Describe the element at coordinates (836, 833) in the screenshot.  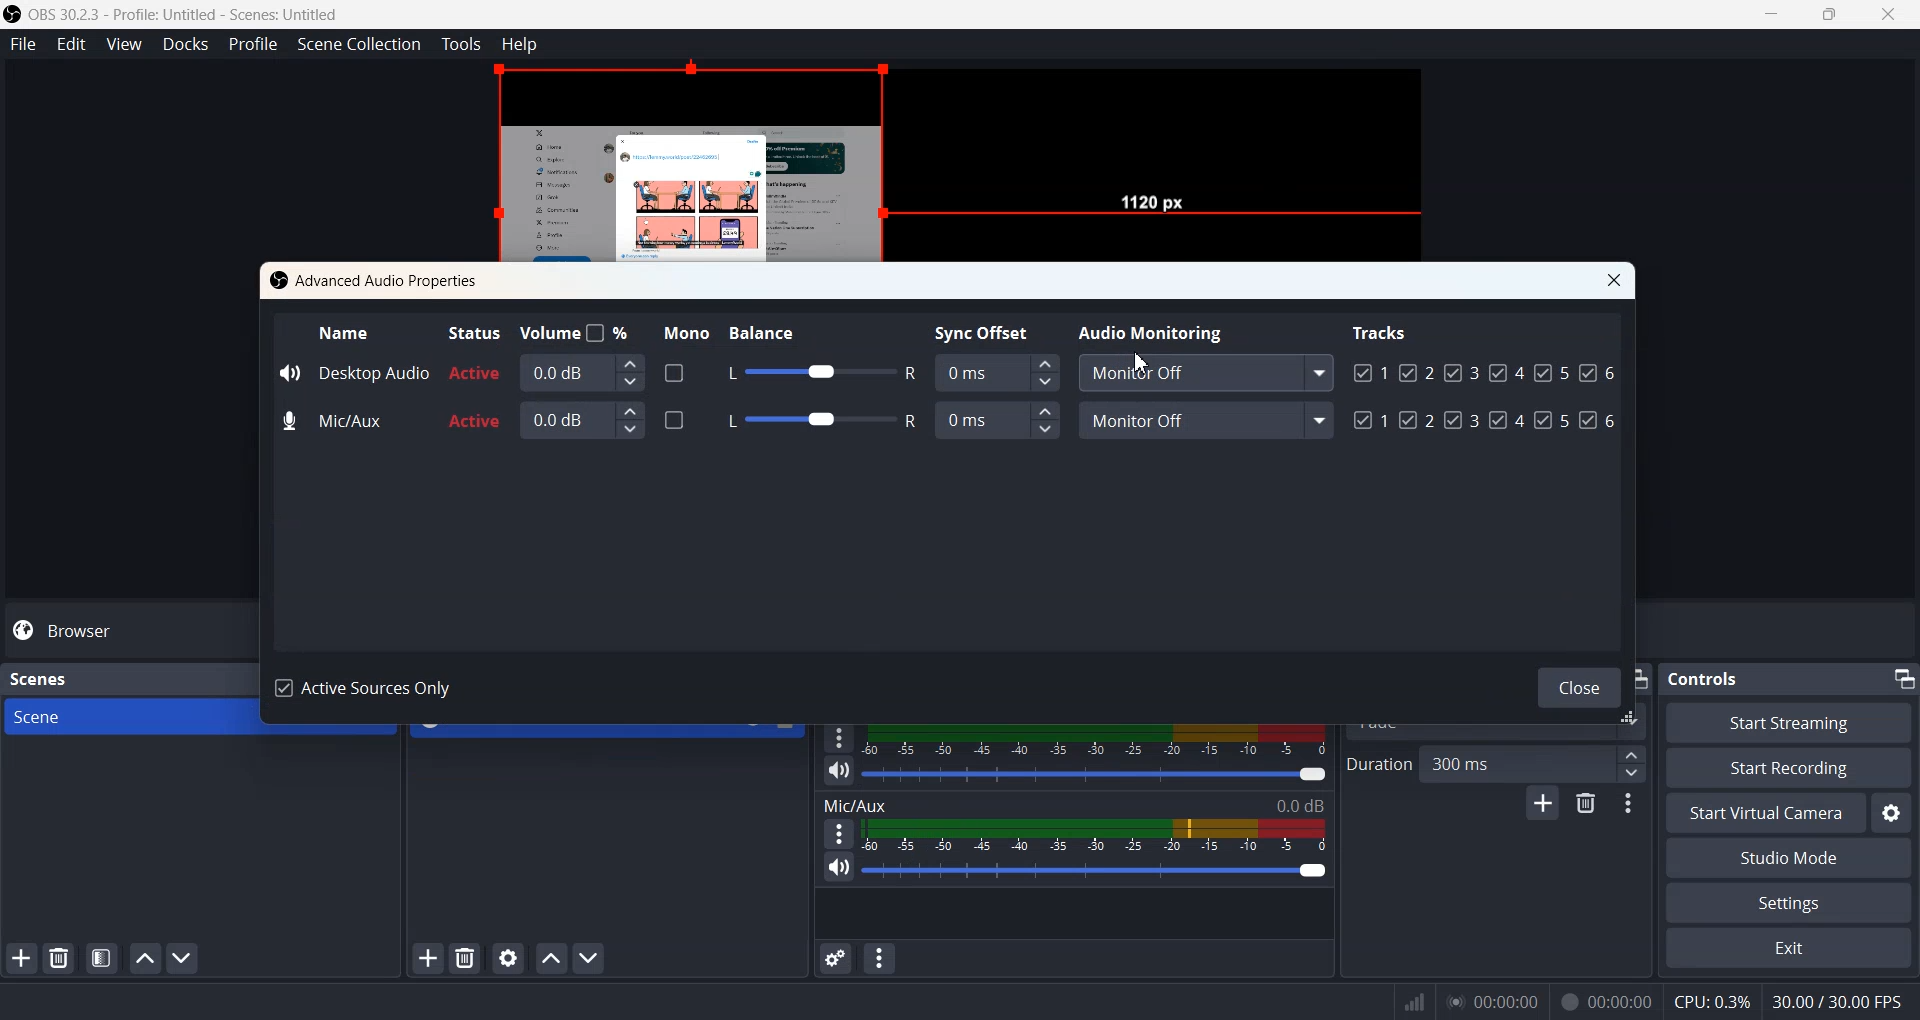
I see `More` at that location.